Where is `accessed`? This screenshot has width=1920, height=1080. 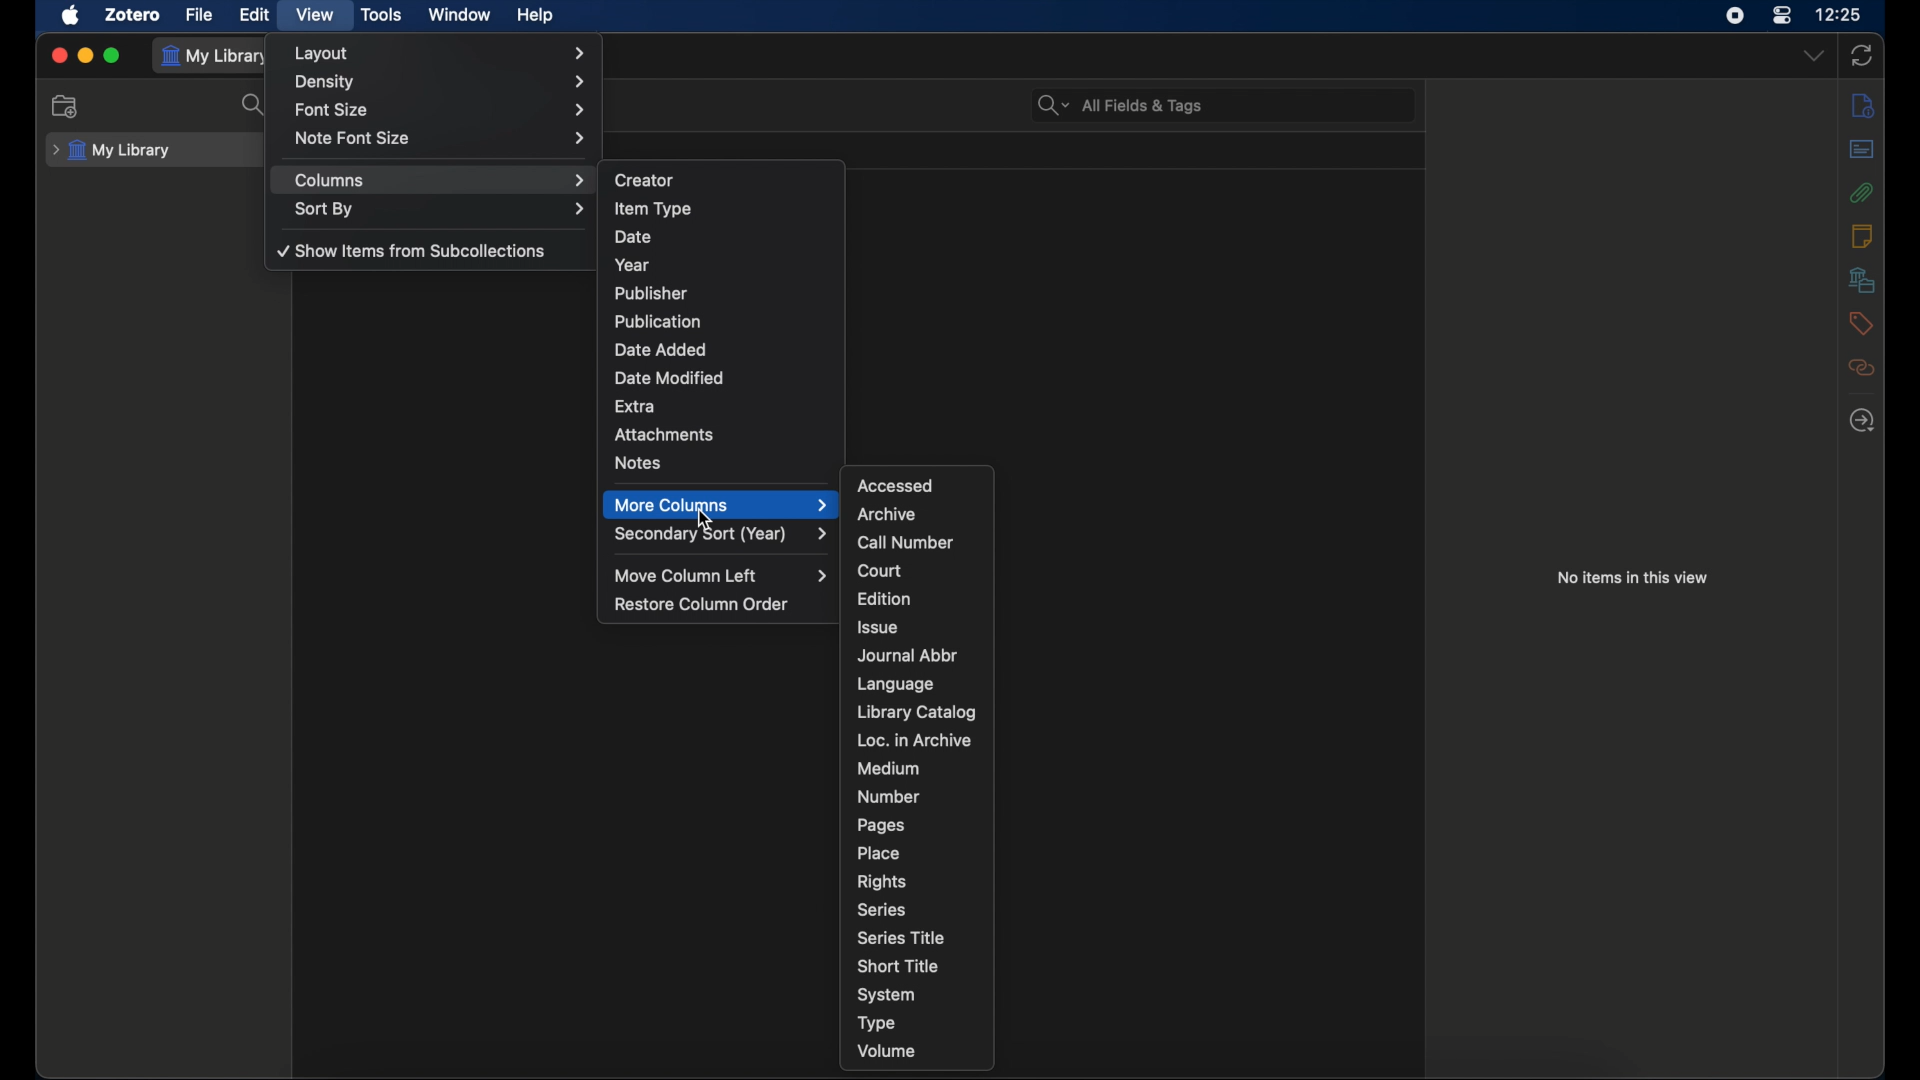
accessed is located at coordinates (898, 486).